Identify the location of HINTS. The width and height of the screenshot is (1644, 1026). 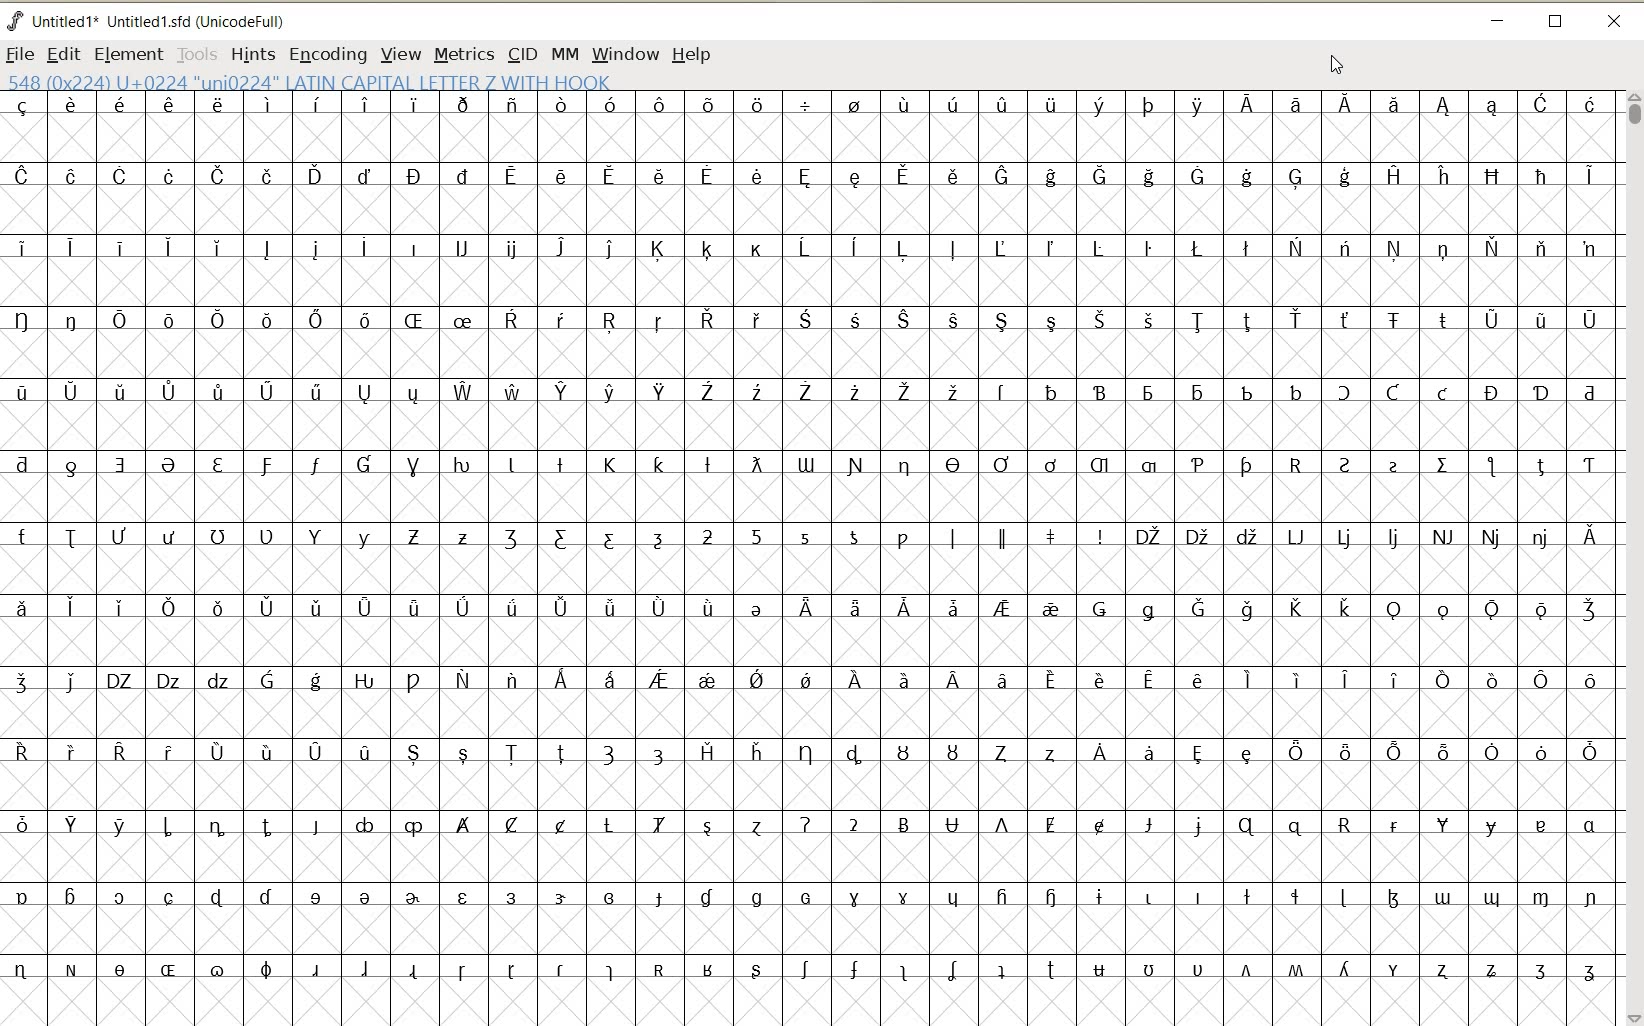
(252, 54).